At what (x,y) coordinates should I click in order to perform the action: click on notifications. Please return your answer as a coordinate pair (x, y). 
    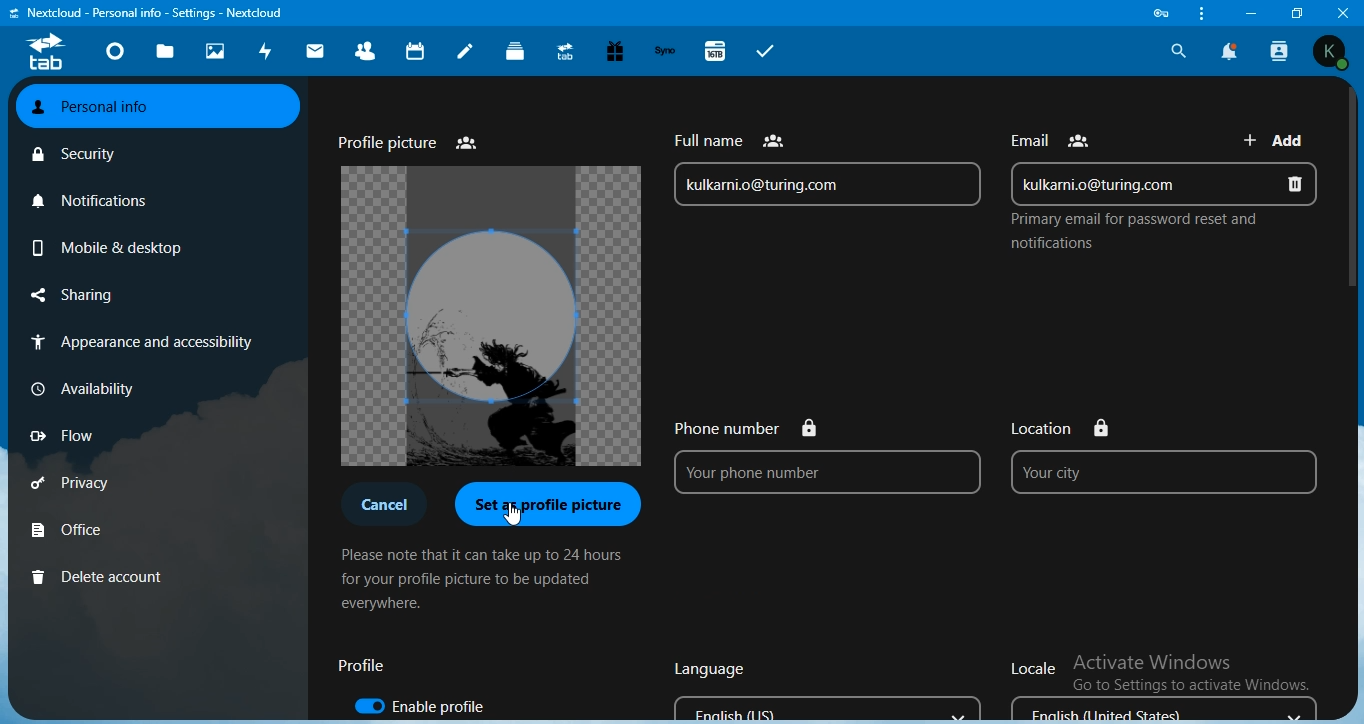
    Looking at the image, I should click on (92, 200).